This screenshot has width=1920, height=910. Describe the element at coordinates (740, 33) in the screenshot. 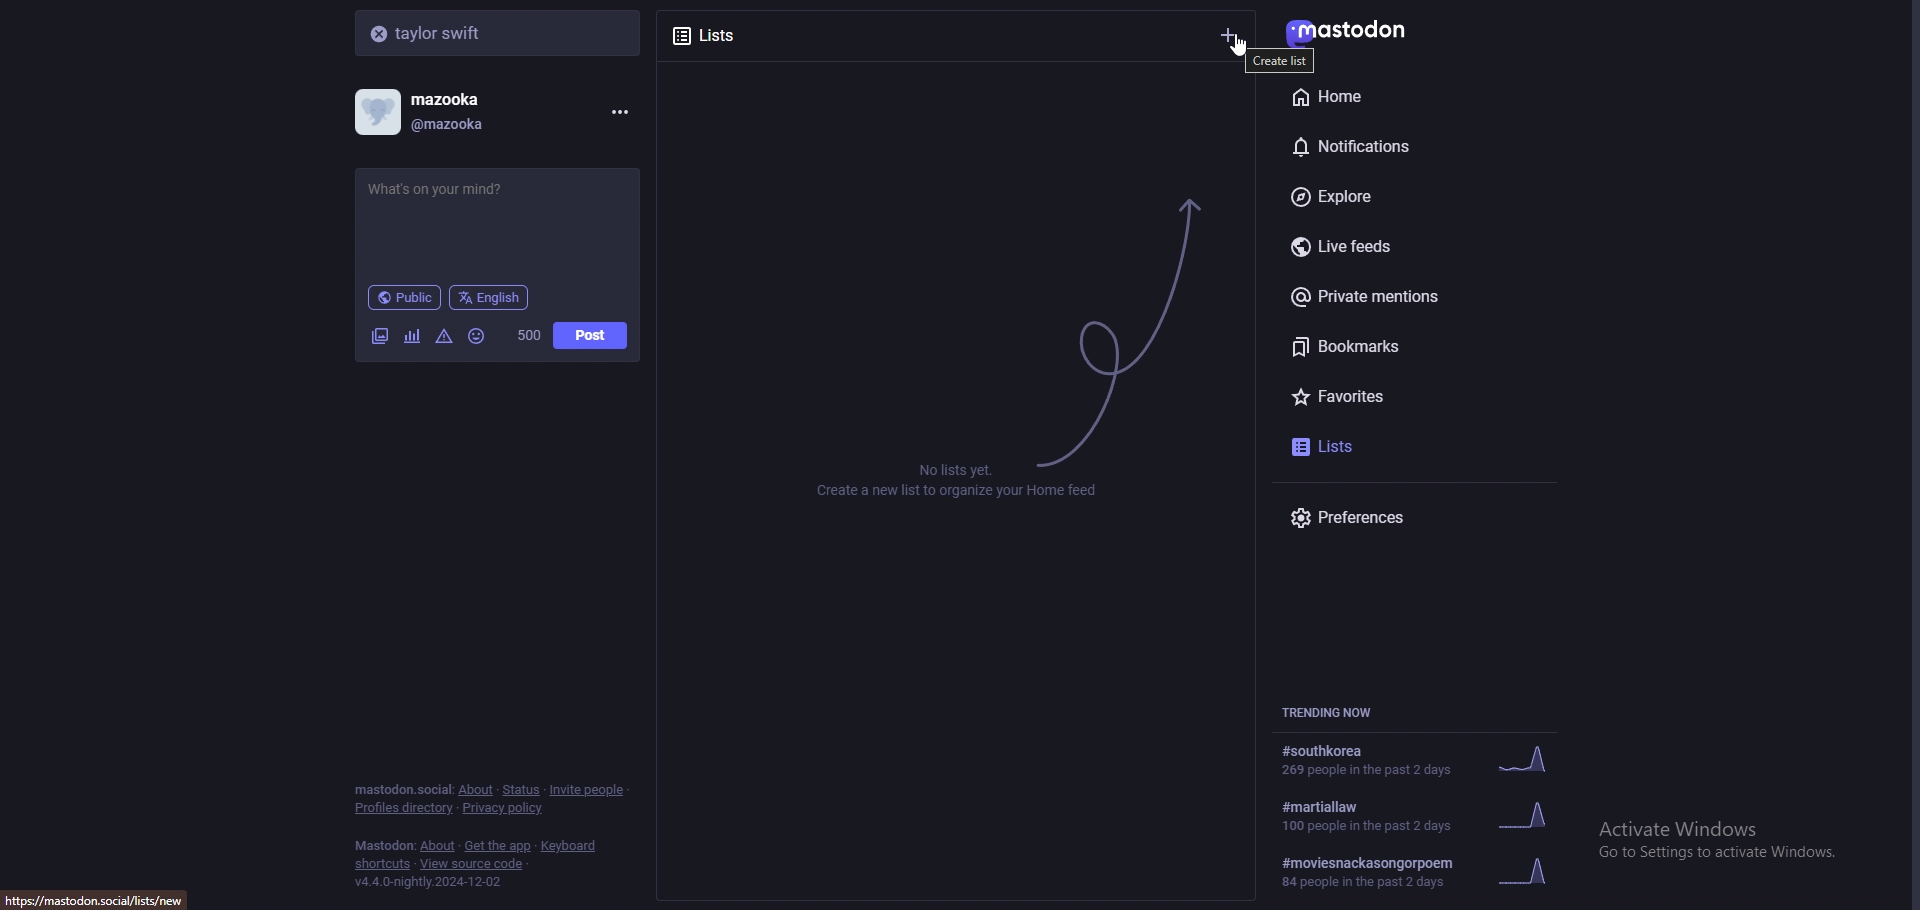

I see `lists` at that location.